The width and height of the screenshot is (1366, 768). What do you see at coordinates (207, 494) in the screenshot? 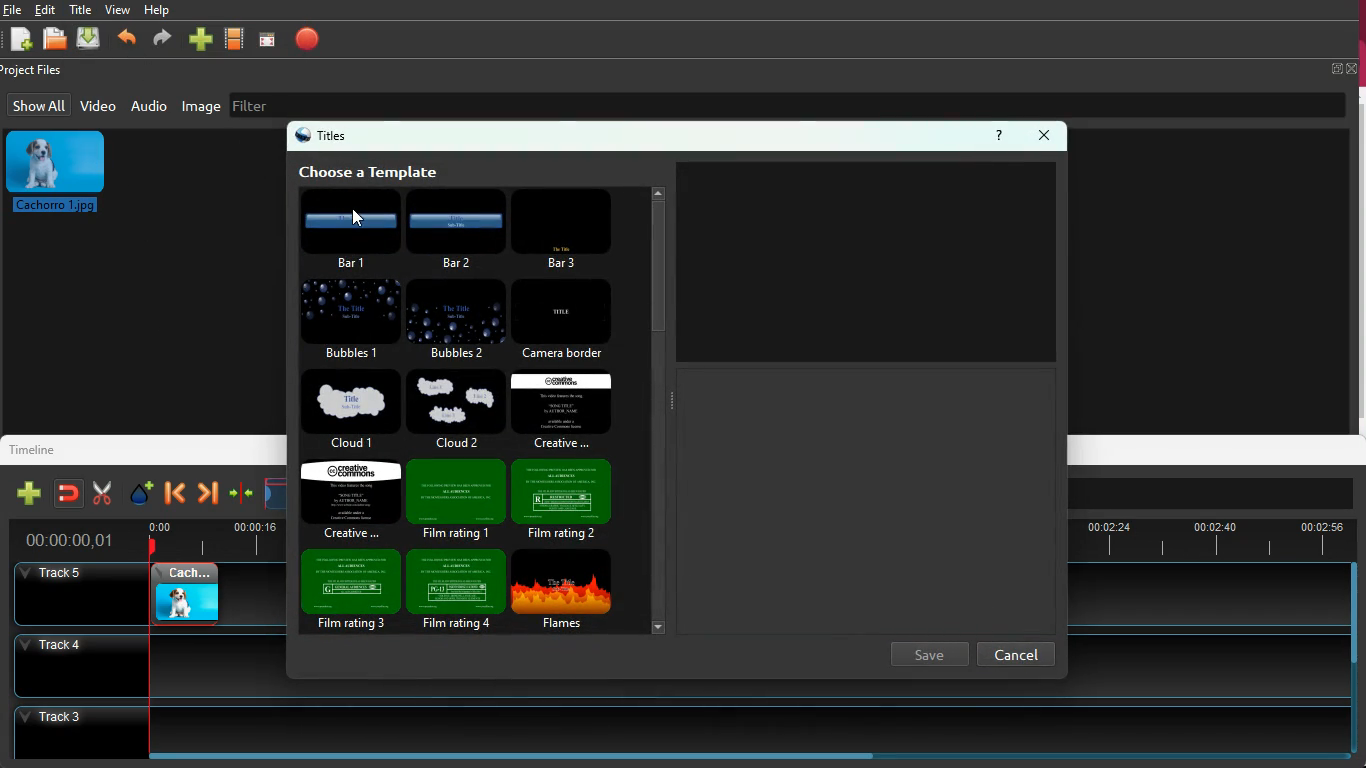
I see `forward` at bounding box center [207, 494].